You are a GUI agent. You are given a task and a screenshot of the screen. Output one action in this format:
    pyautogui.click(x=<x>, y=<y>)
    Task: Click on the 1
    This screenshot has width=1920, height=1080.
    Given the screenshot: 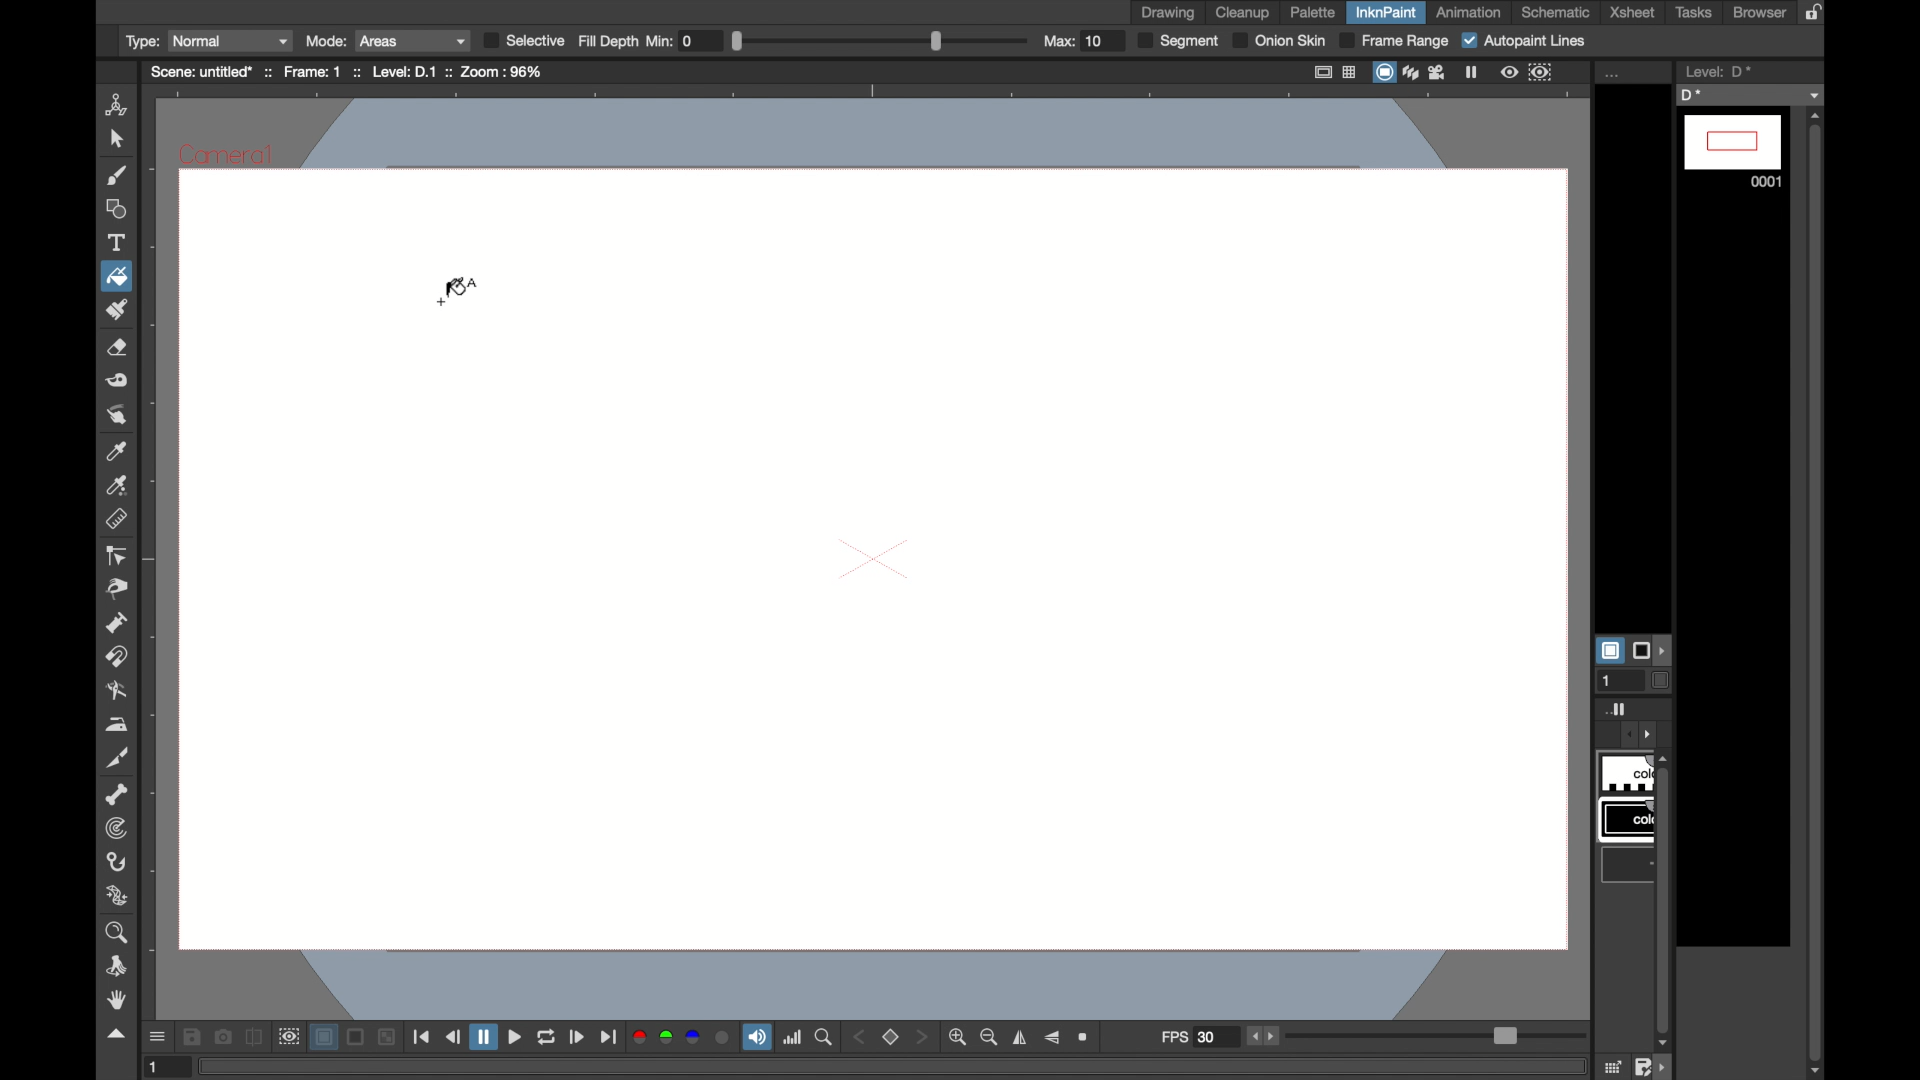 What is the action you would take?
    pyautogui.click(x=161, y=1068)
    